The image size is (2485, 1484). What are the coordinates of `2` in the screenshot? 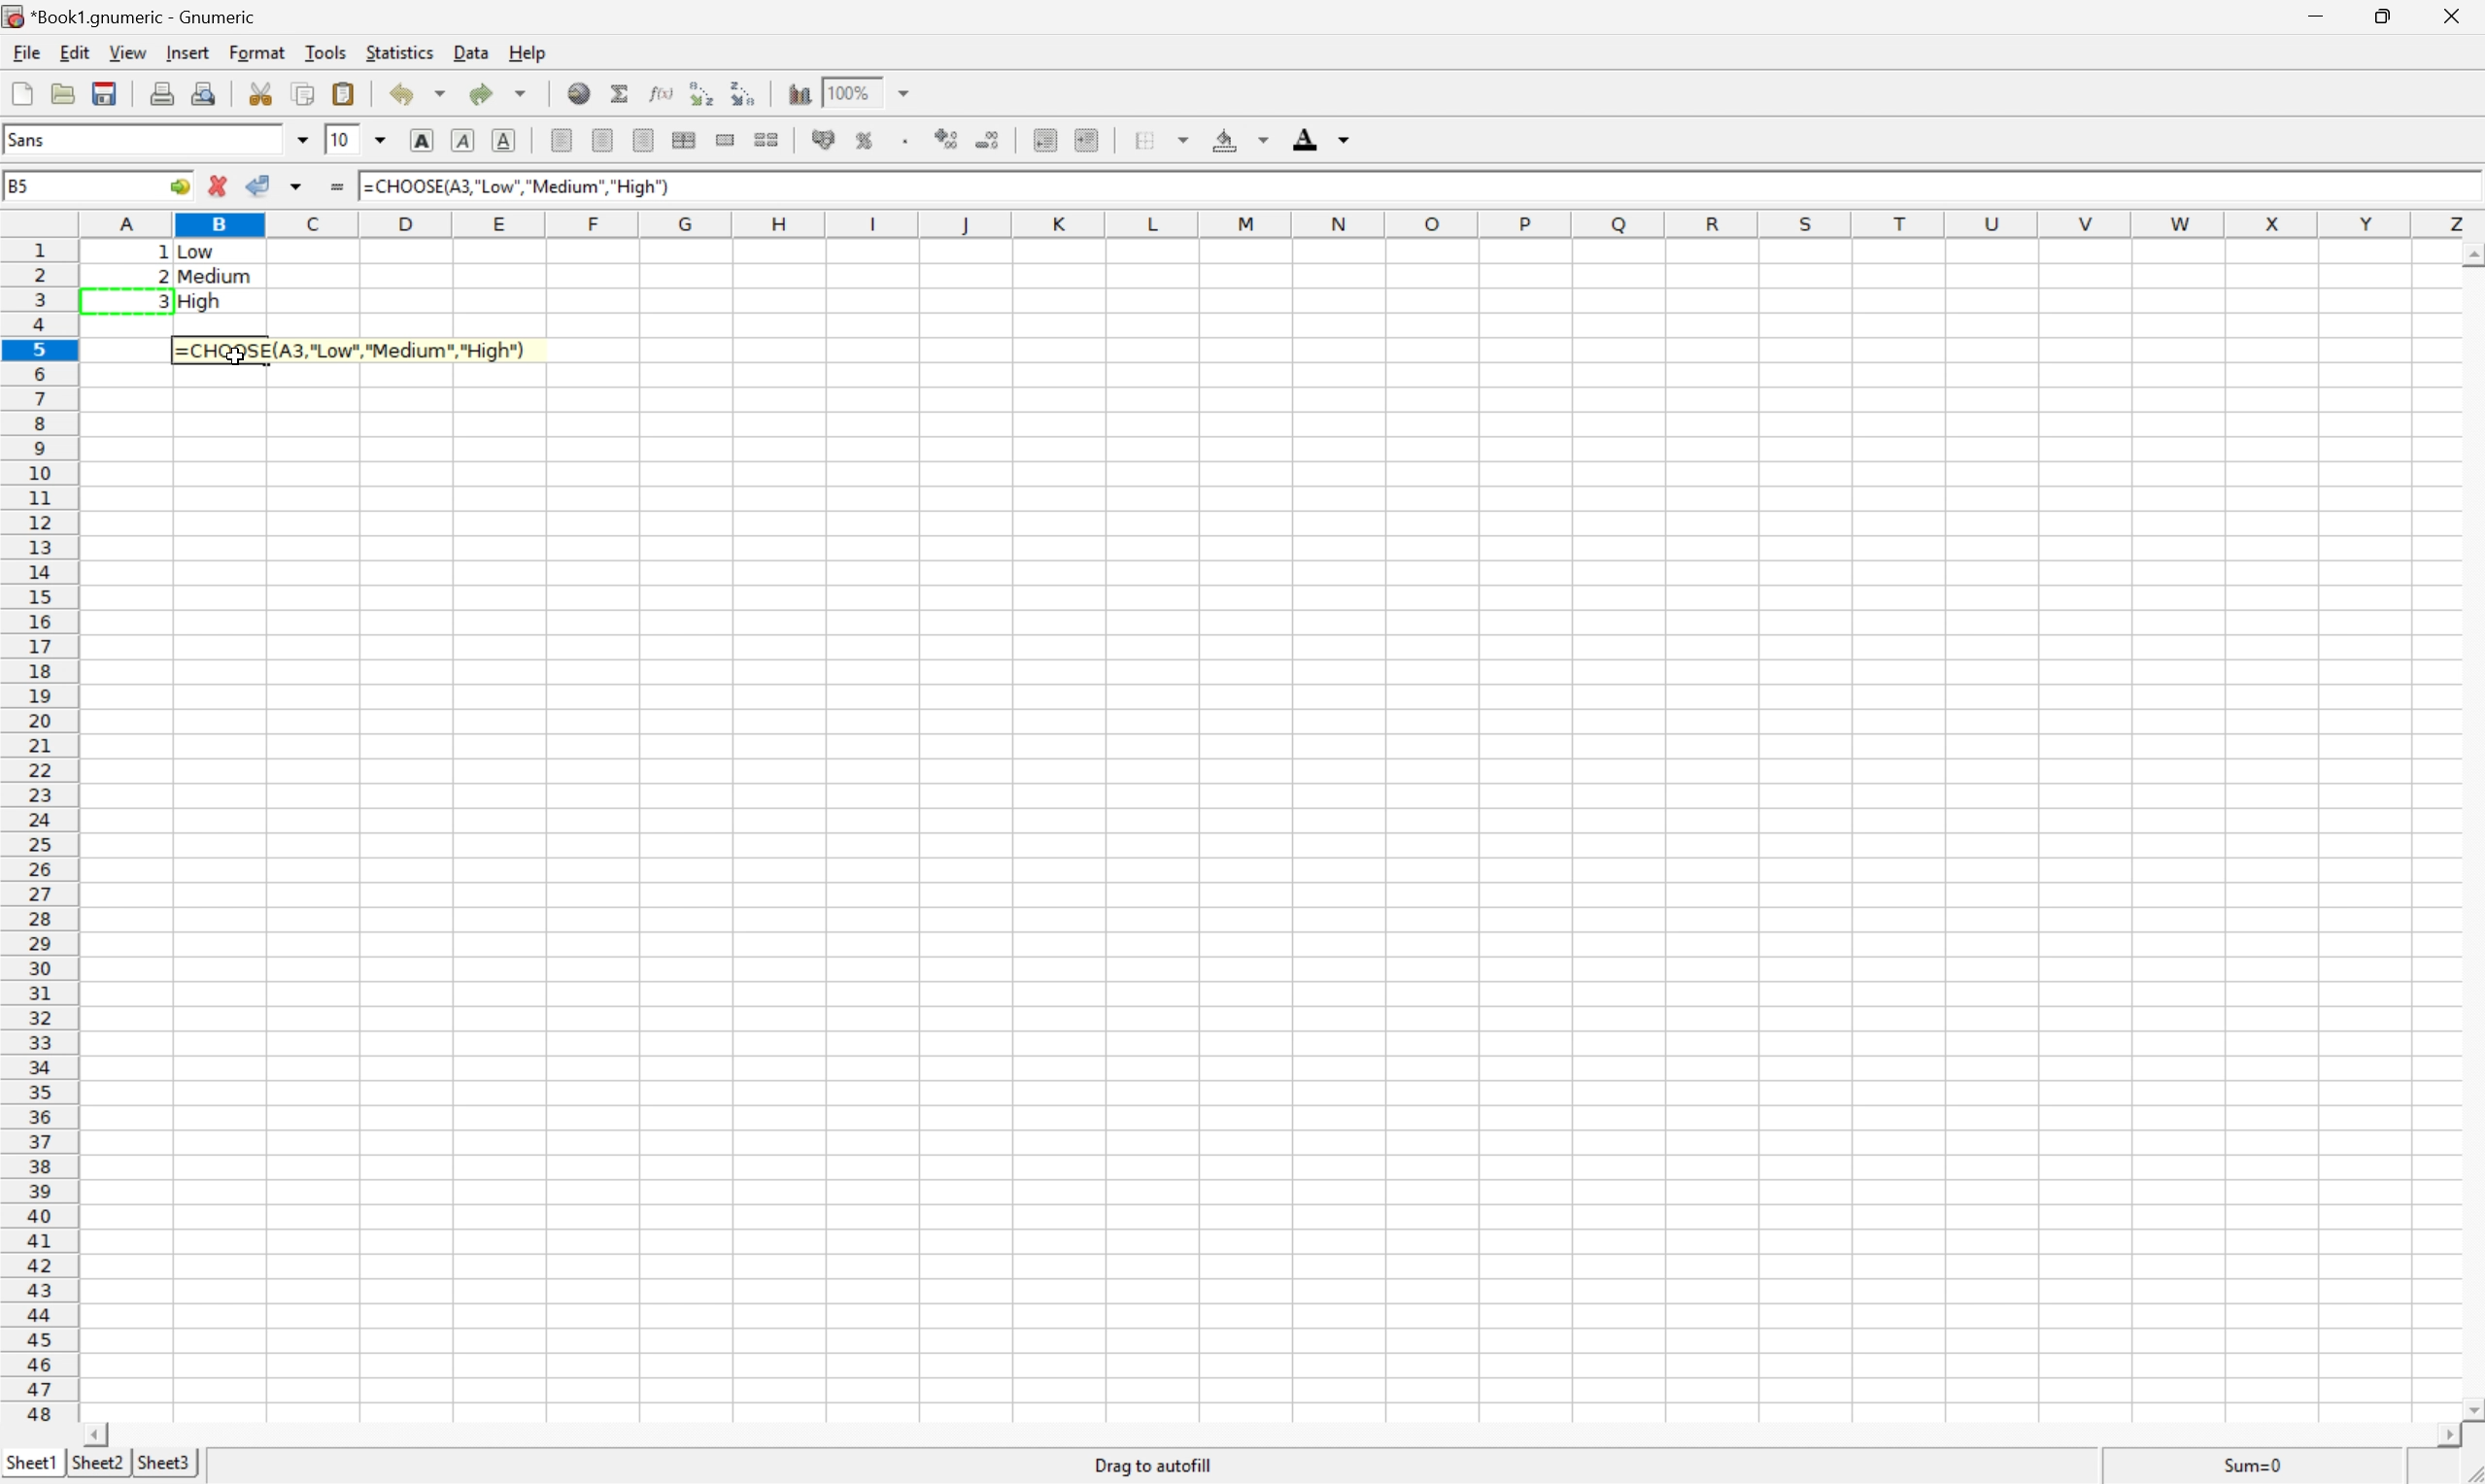 It's located at (152, 278).